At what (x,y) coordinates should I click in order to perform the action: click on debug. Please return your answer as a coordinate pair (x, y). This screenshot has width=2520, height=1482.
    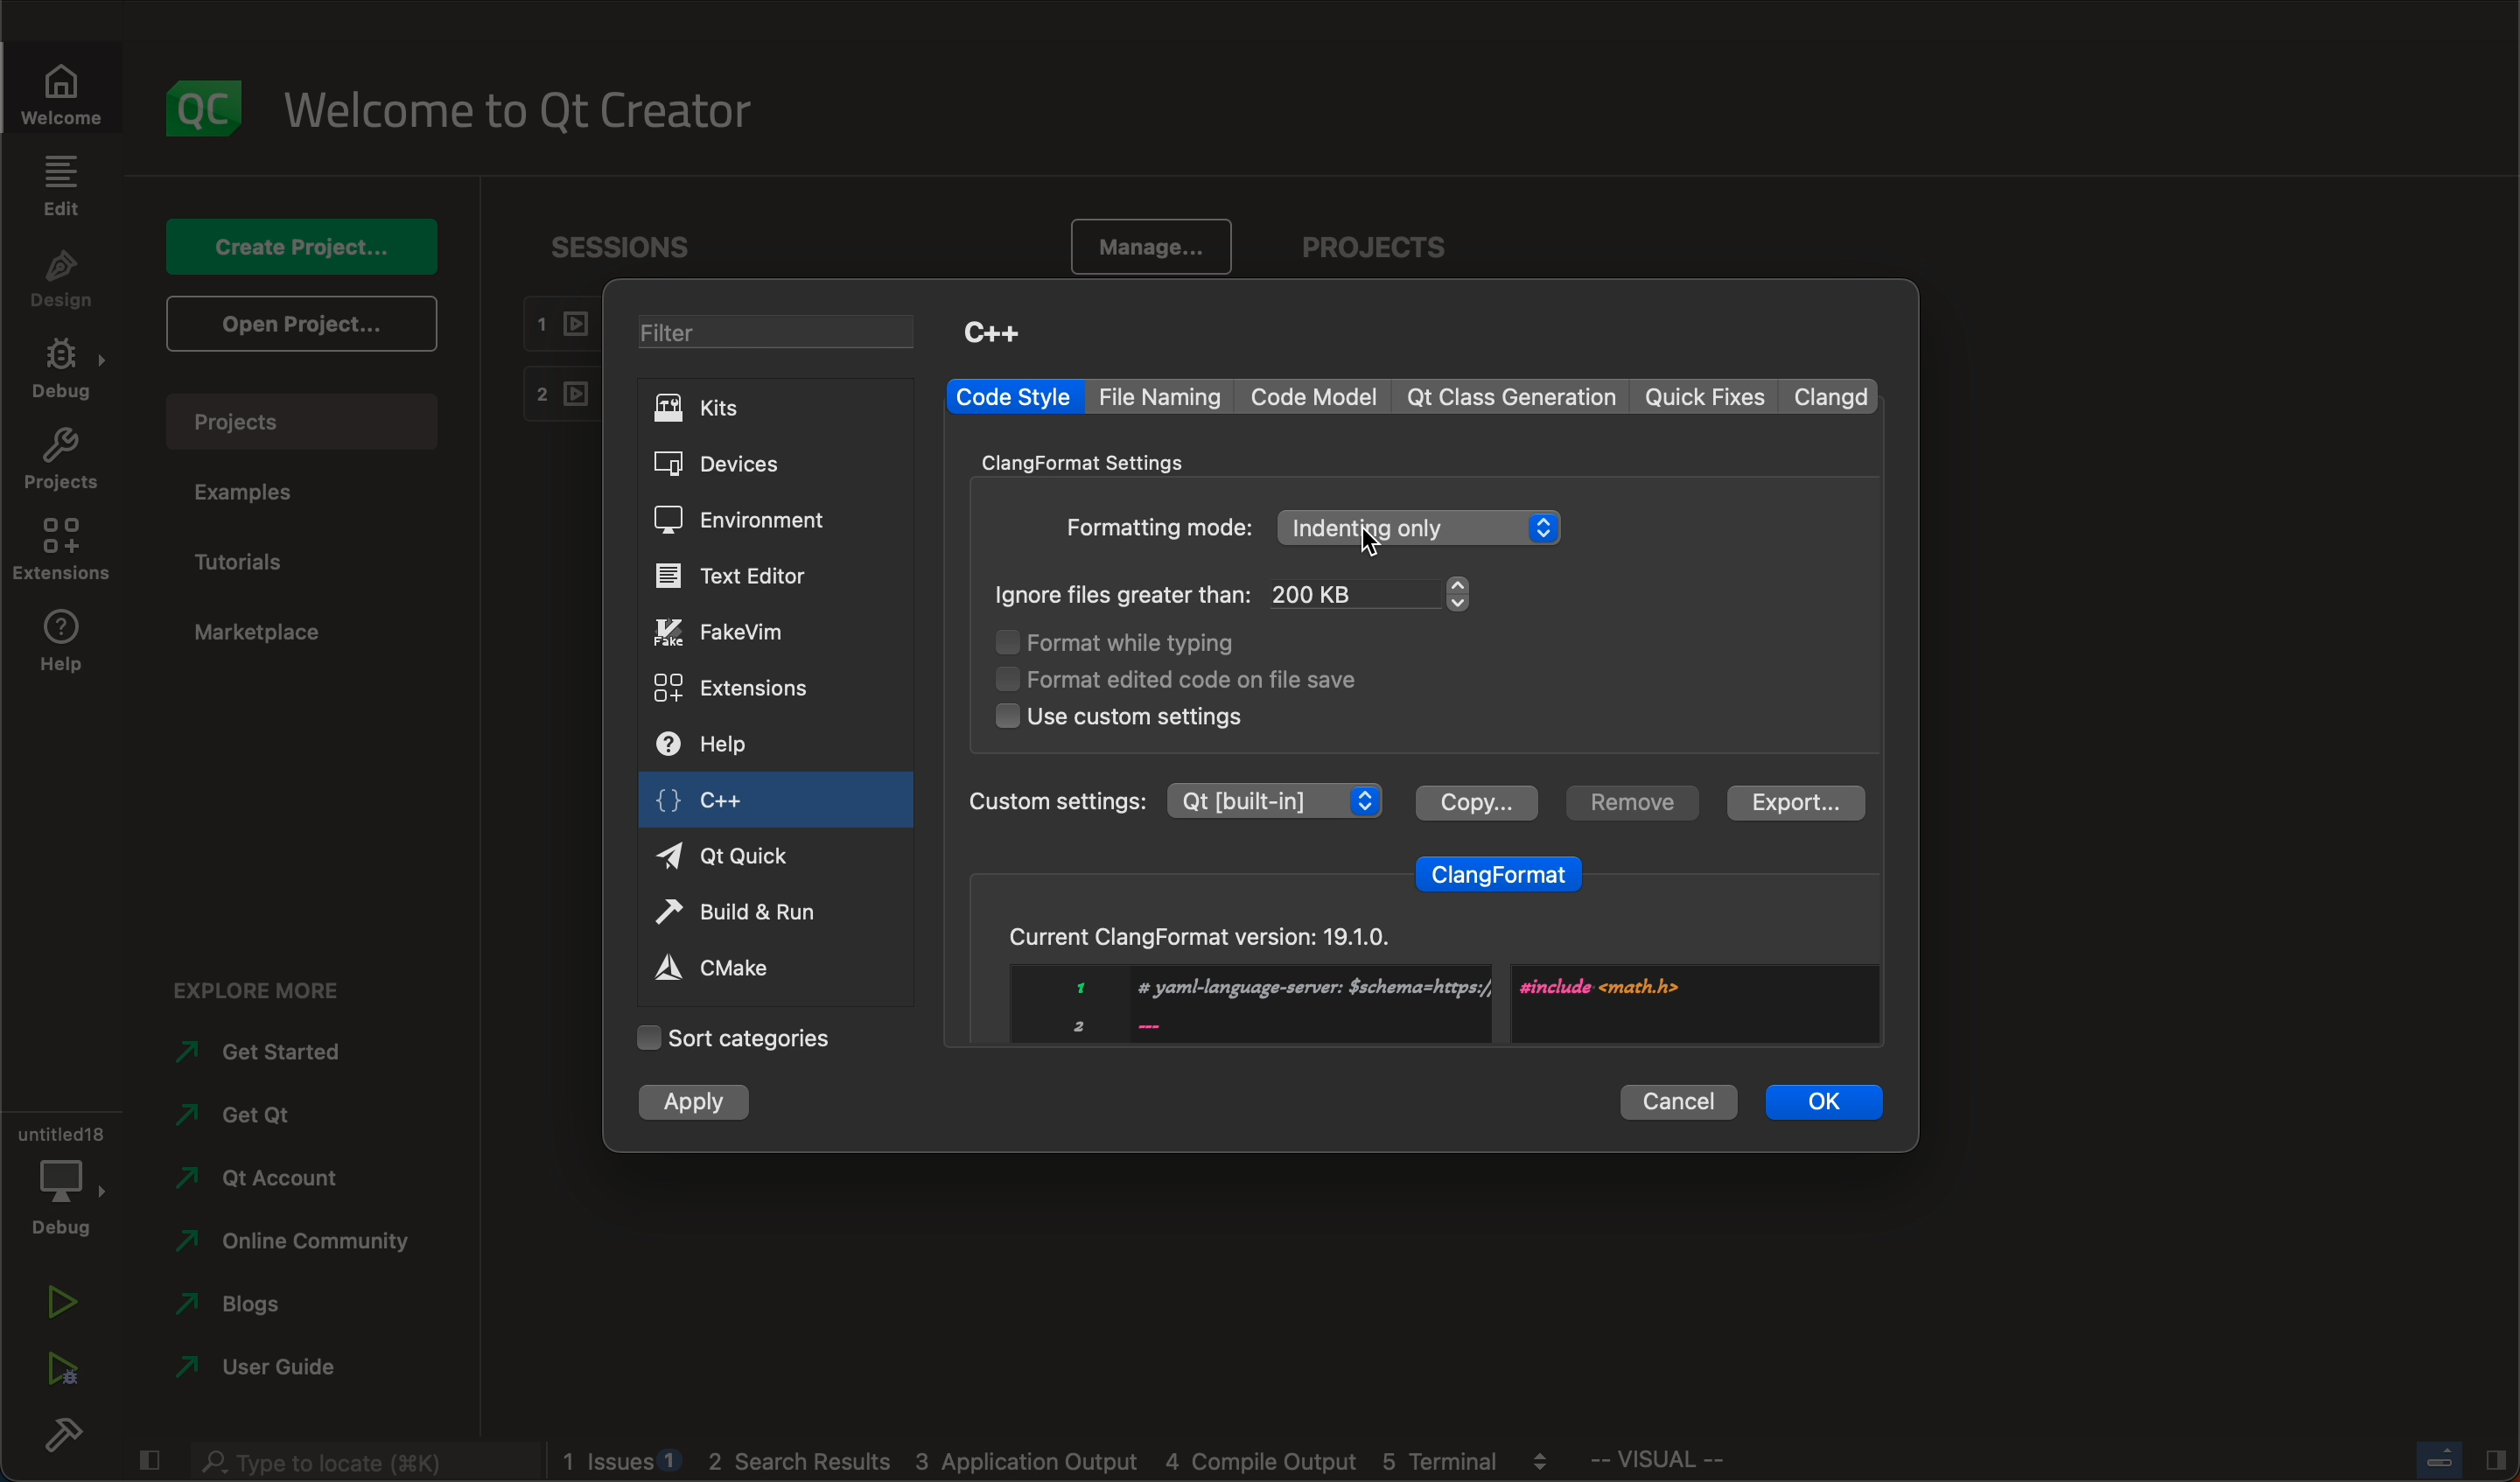
    Looking at the image, I should click on (59, 1176).